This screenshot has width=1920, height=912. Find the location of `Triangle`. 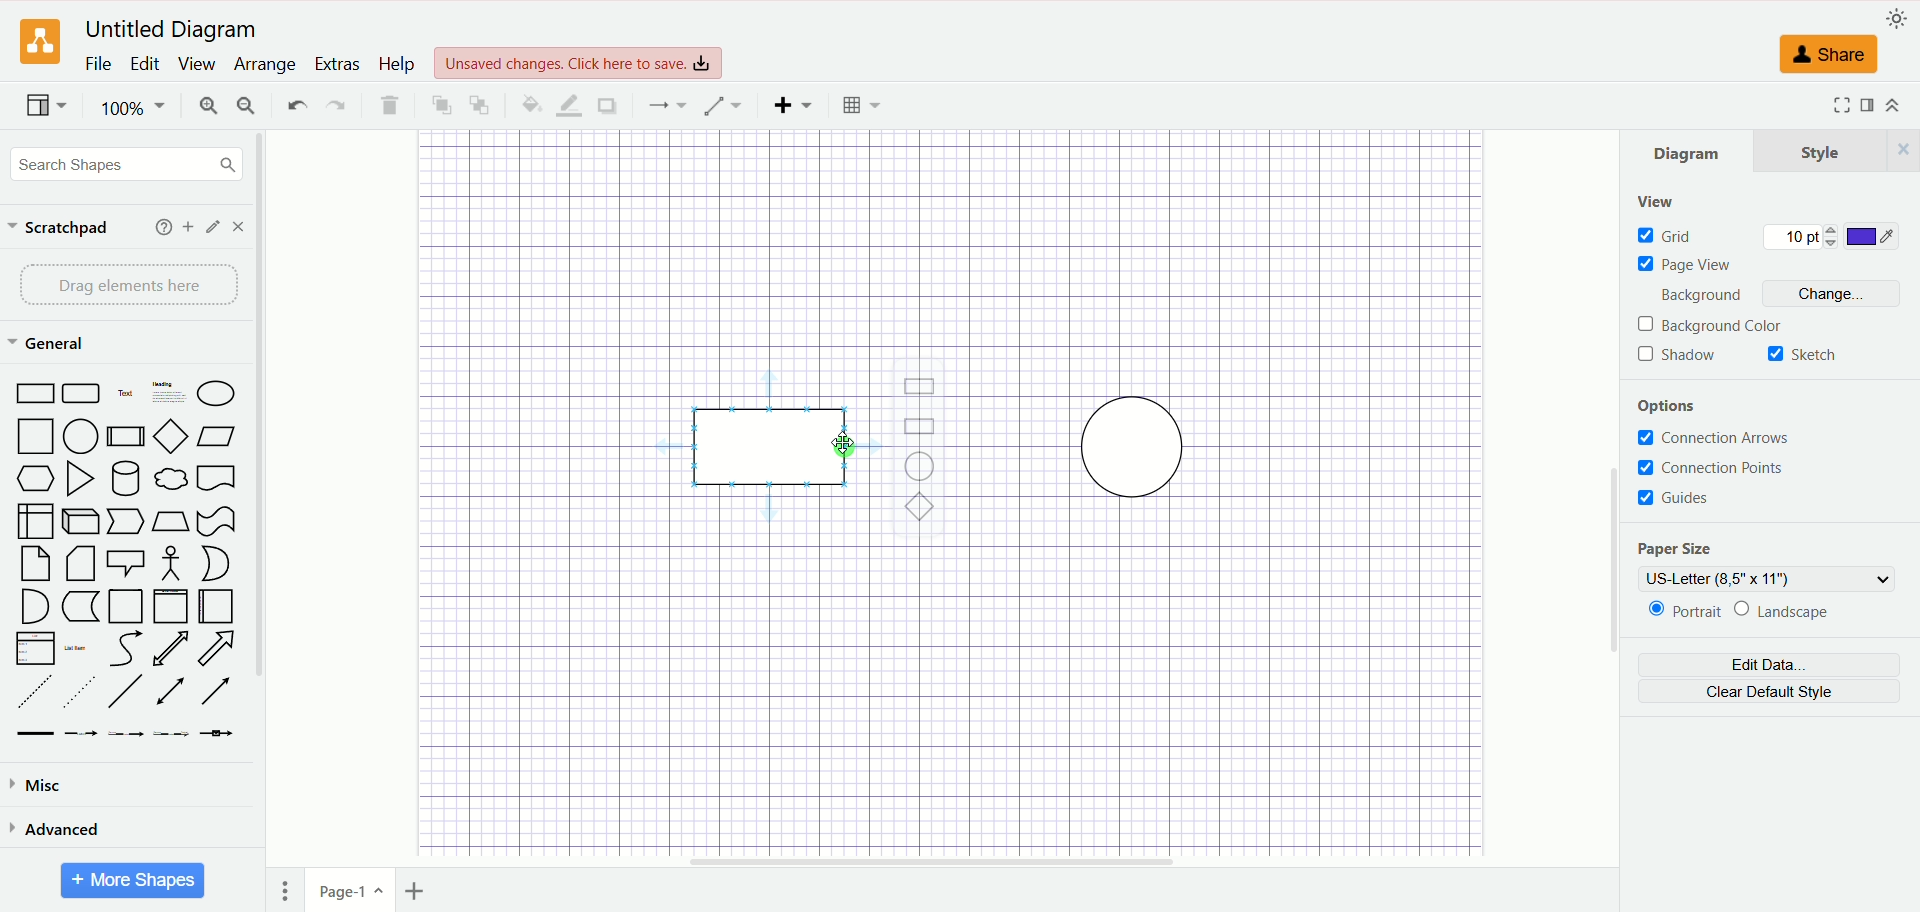

Triangle is located at coordinates (83, 479).